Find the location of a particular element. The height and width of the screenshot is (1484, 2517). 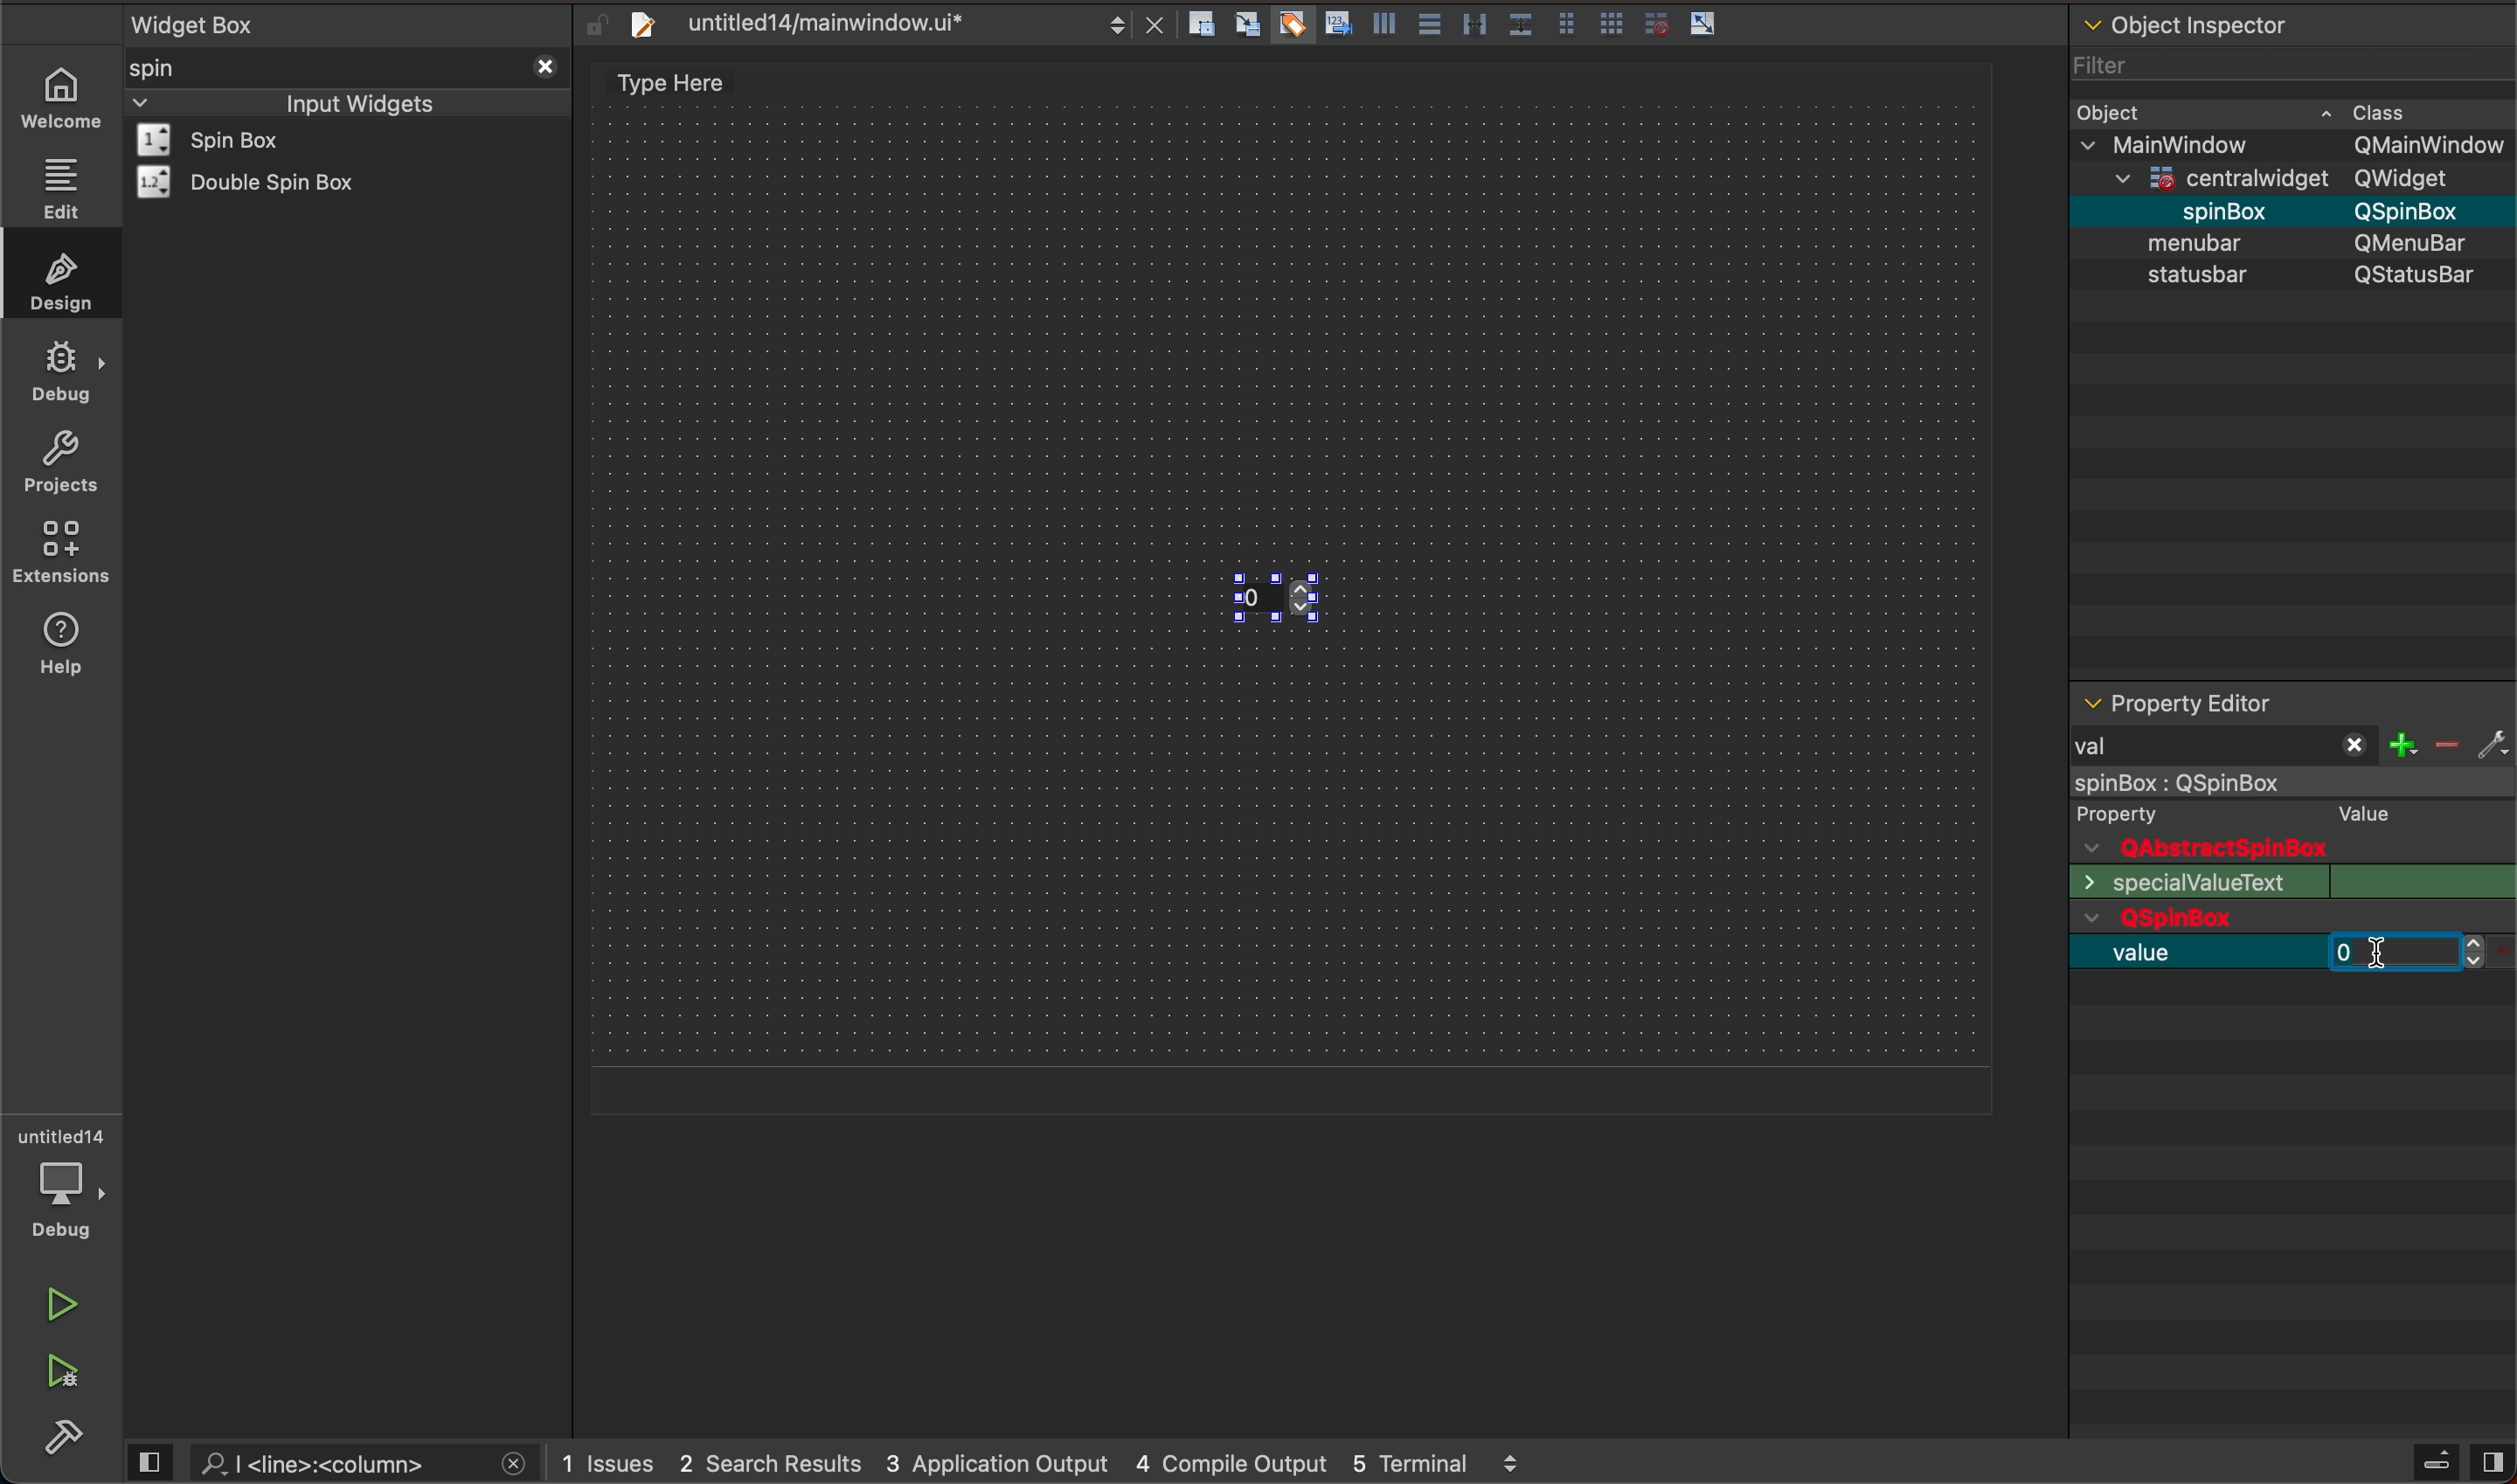

WELCOME is located at coordinates (63, 99).